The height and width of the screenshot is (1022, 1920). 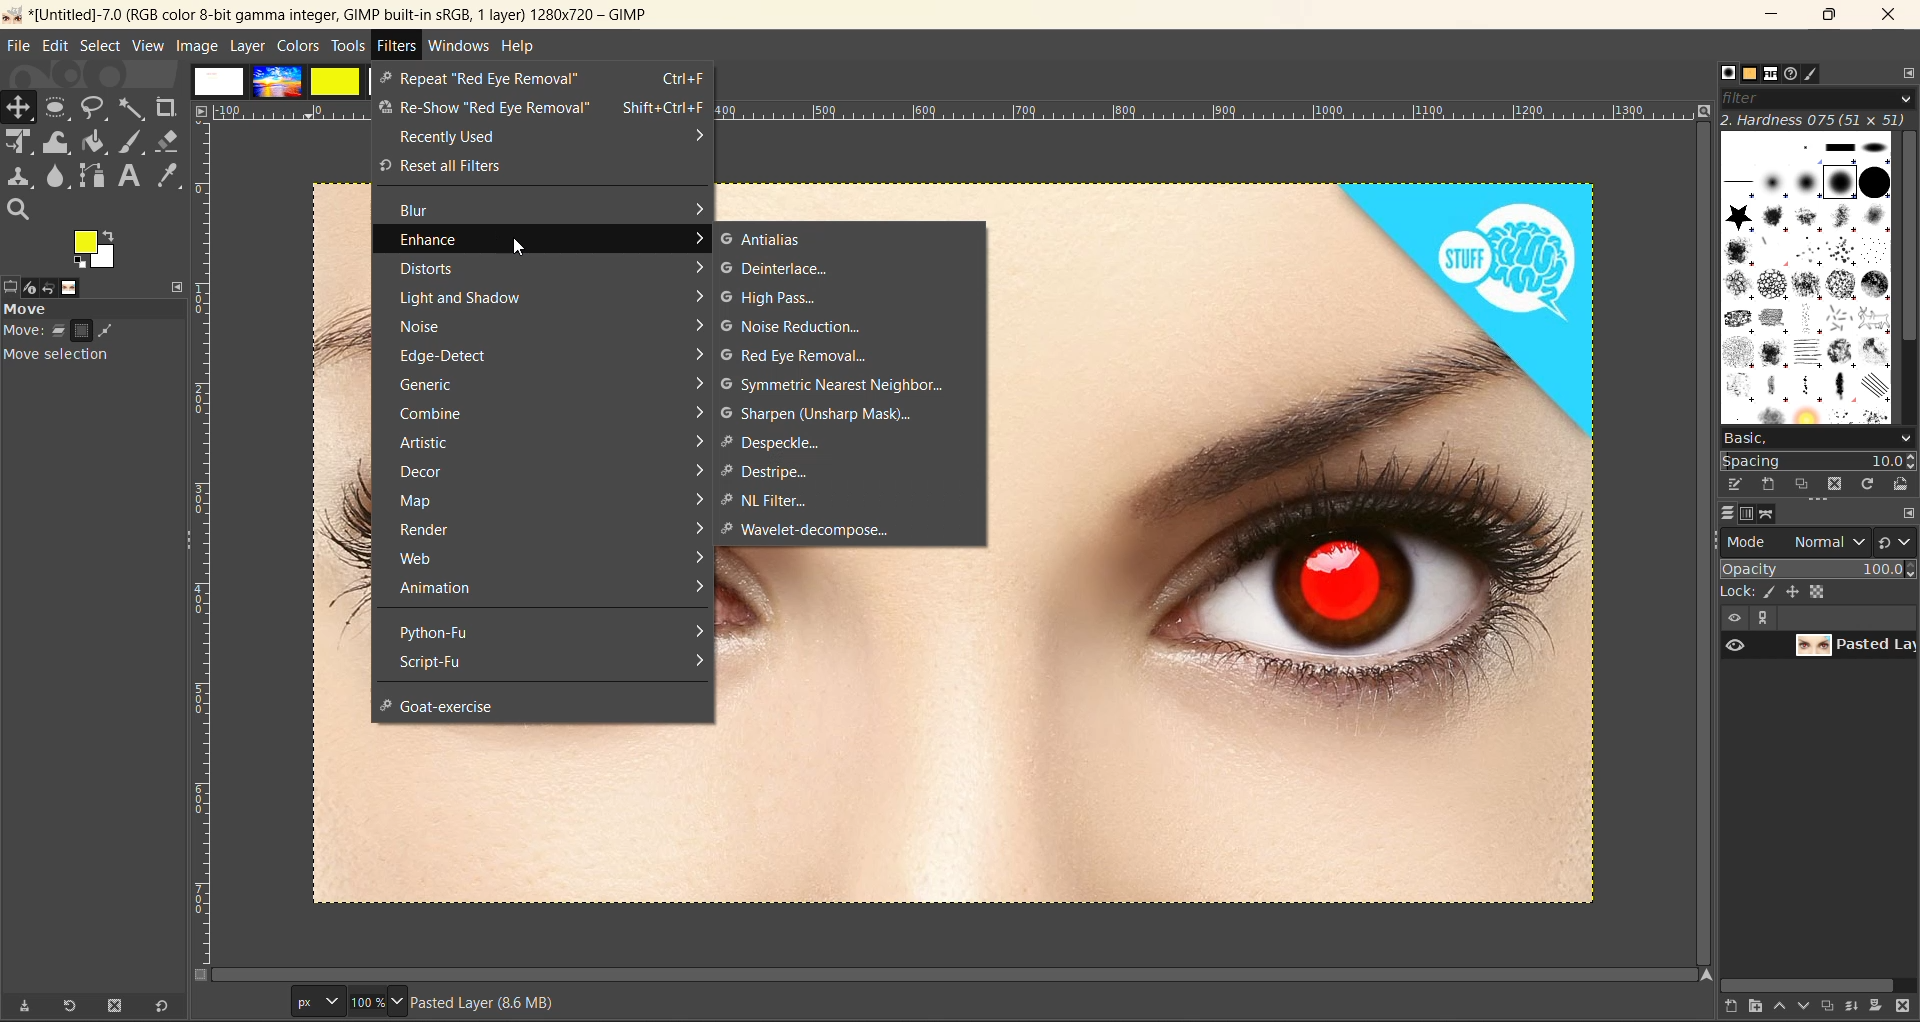 I want to click on expand, so click(x=1767, y=618).